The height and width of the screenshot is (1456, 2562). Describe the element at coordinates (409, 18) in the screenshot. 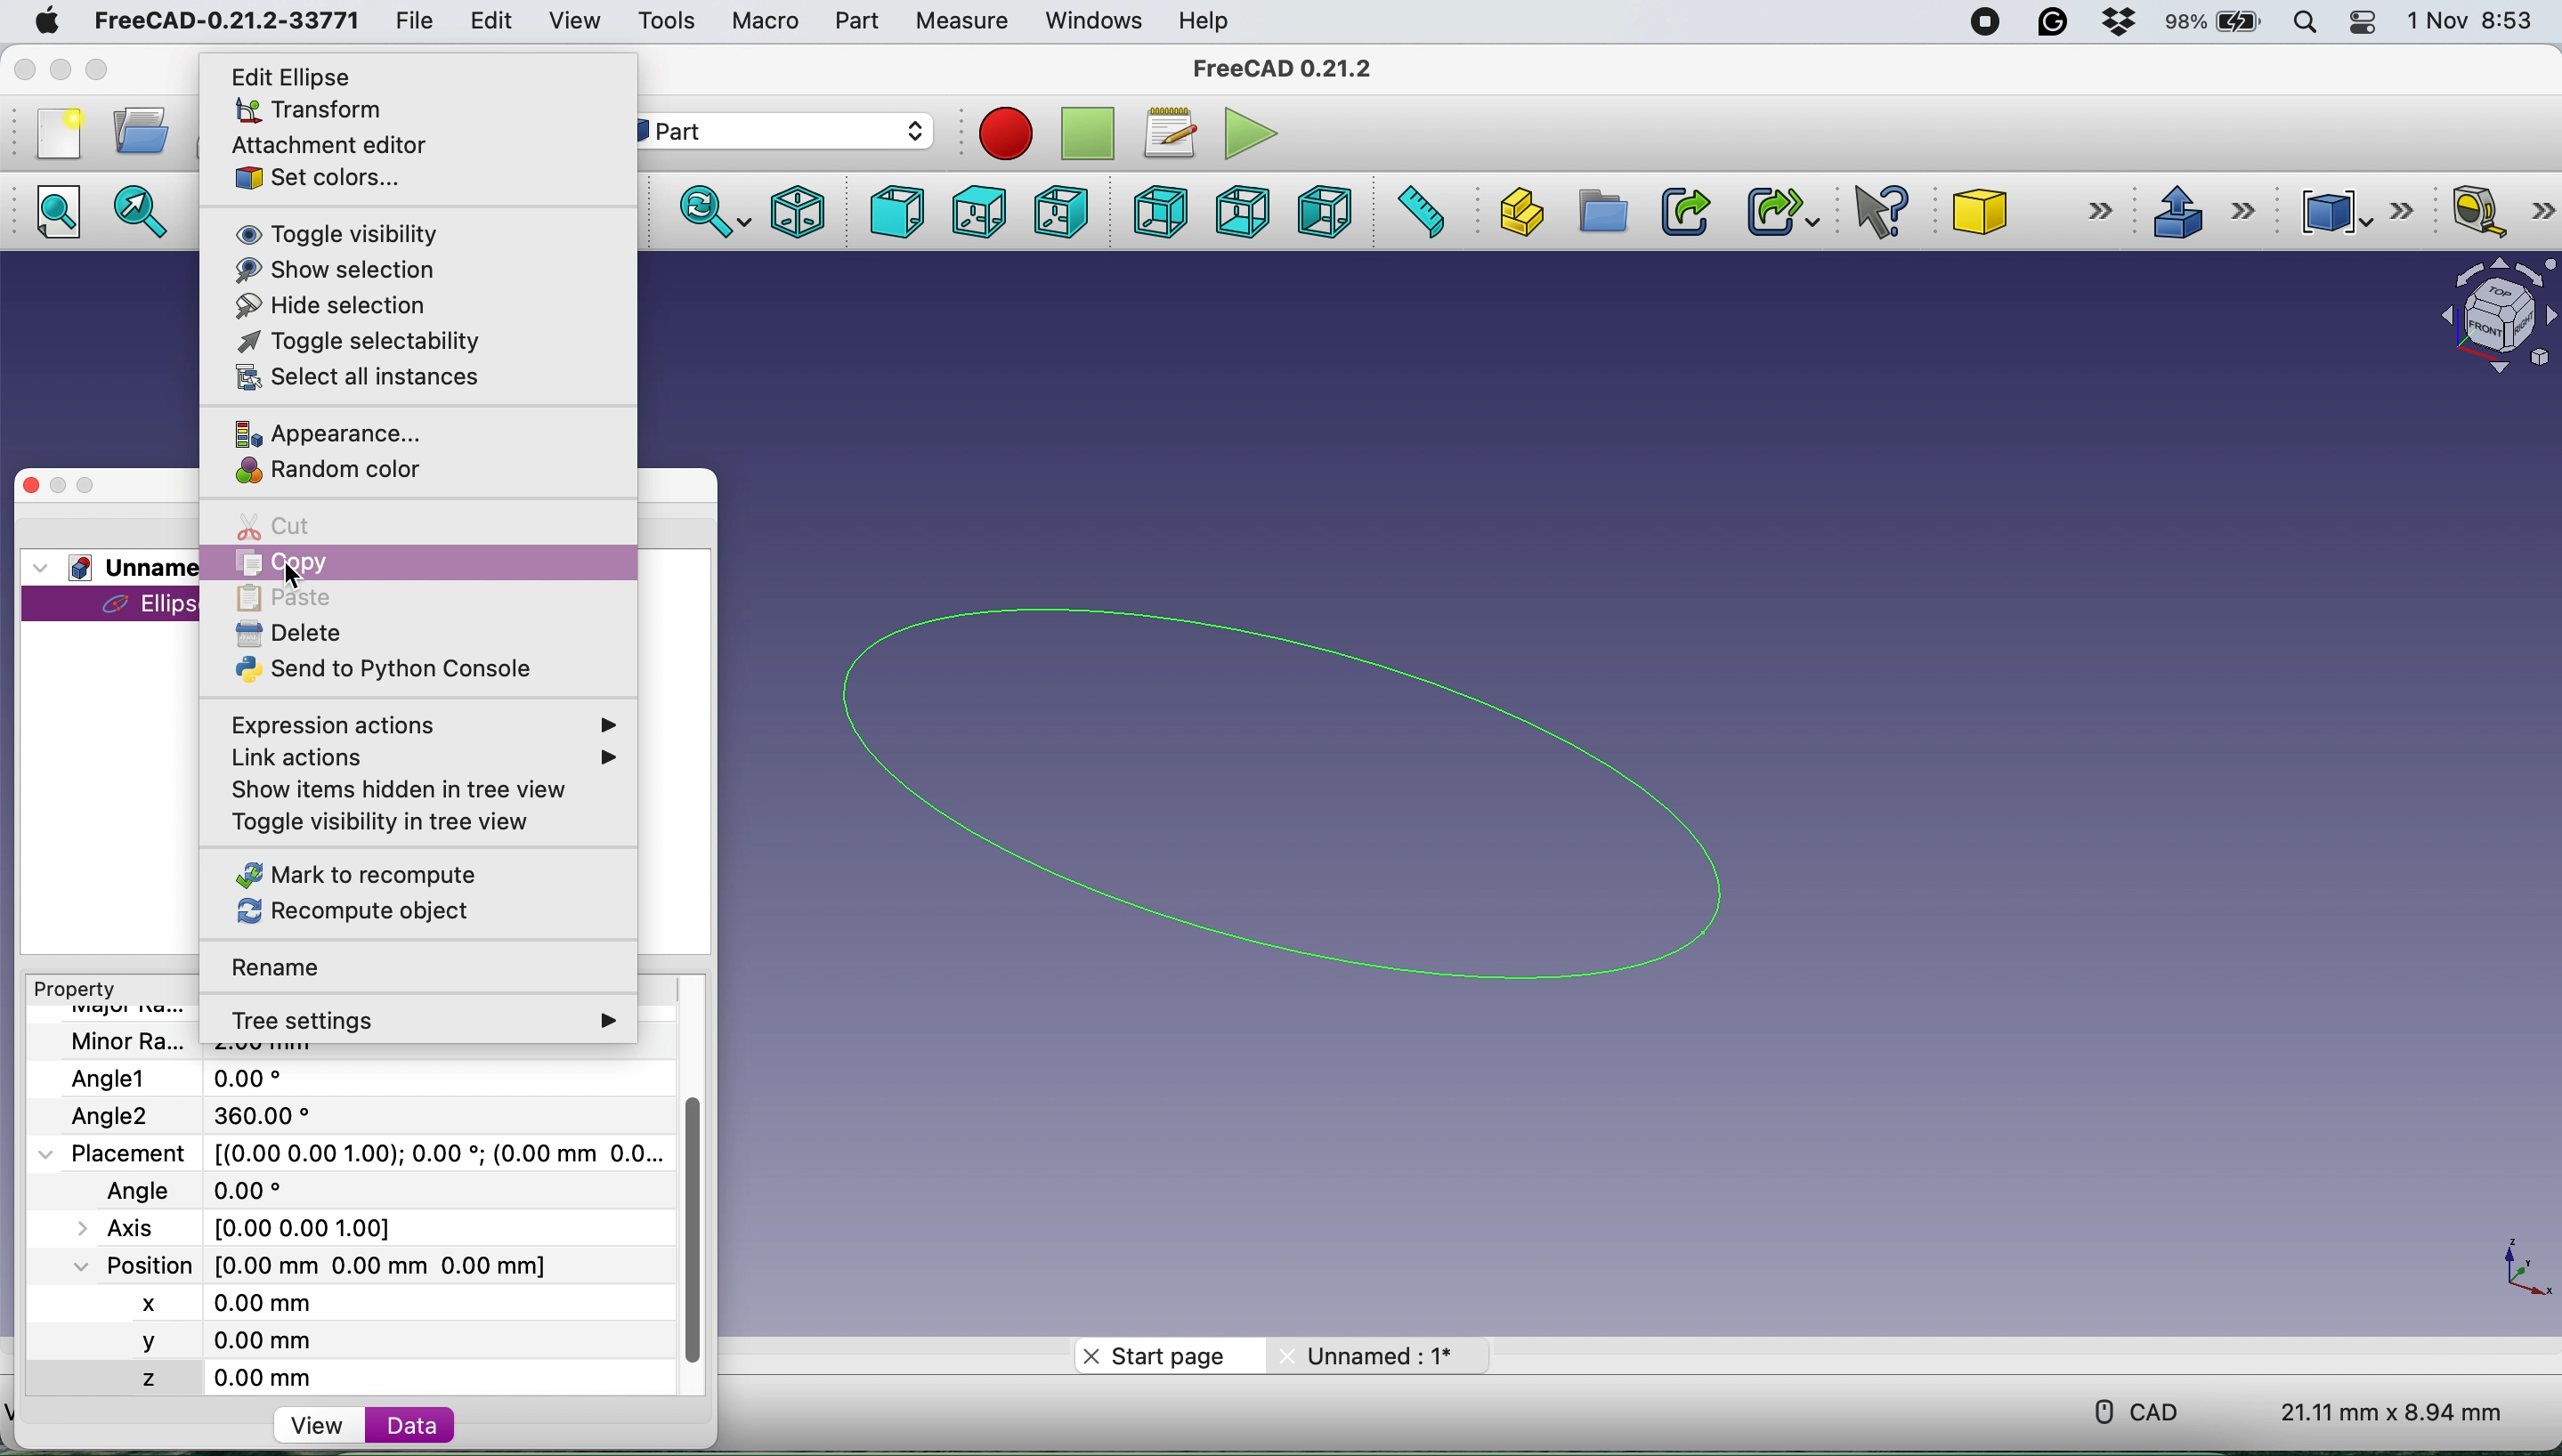

I see `file` at that location.